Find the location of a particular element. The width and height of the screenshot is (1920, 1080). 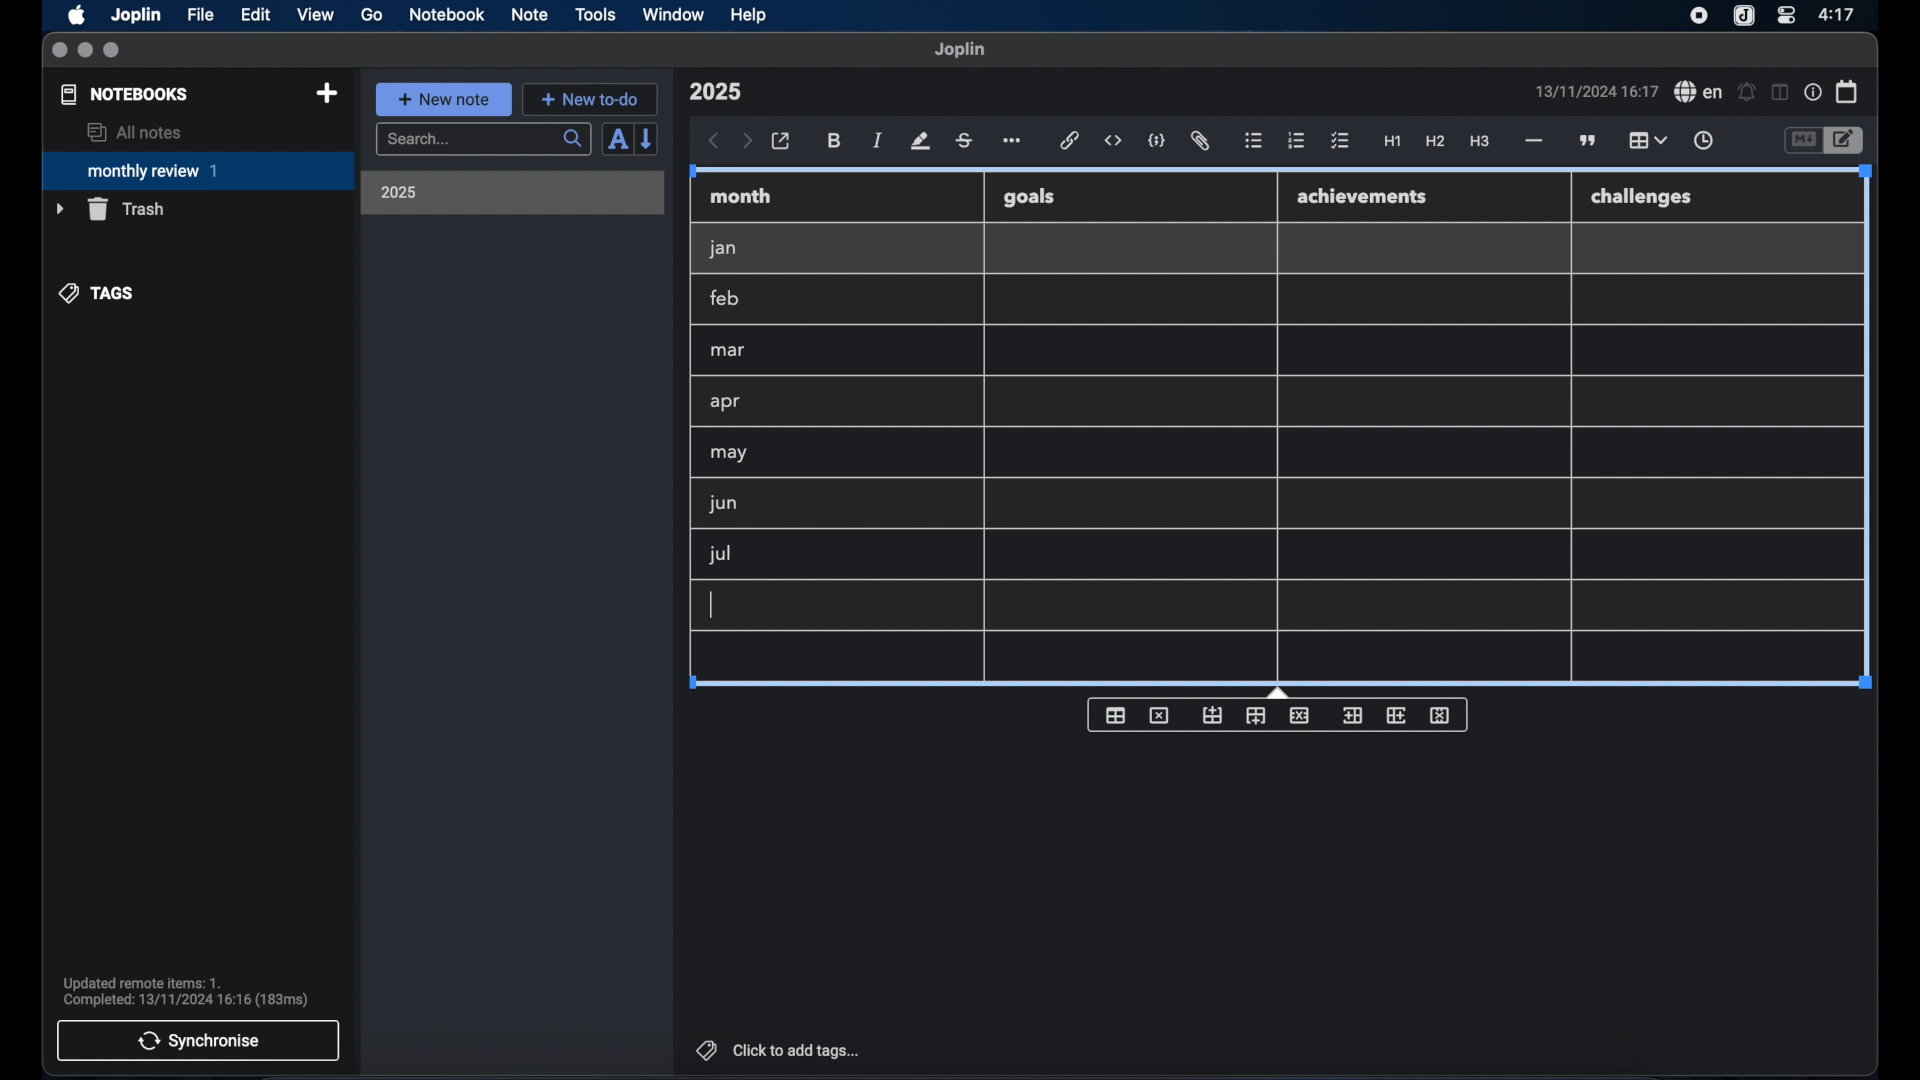

back is located at coordinates (714, 141).